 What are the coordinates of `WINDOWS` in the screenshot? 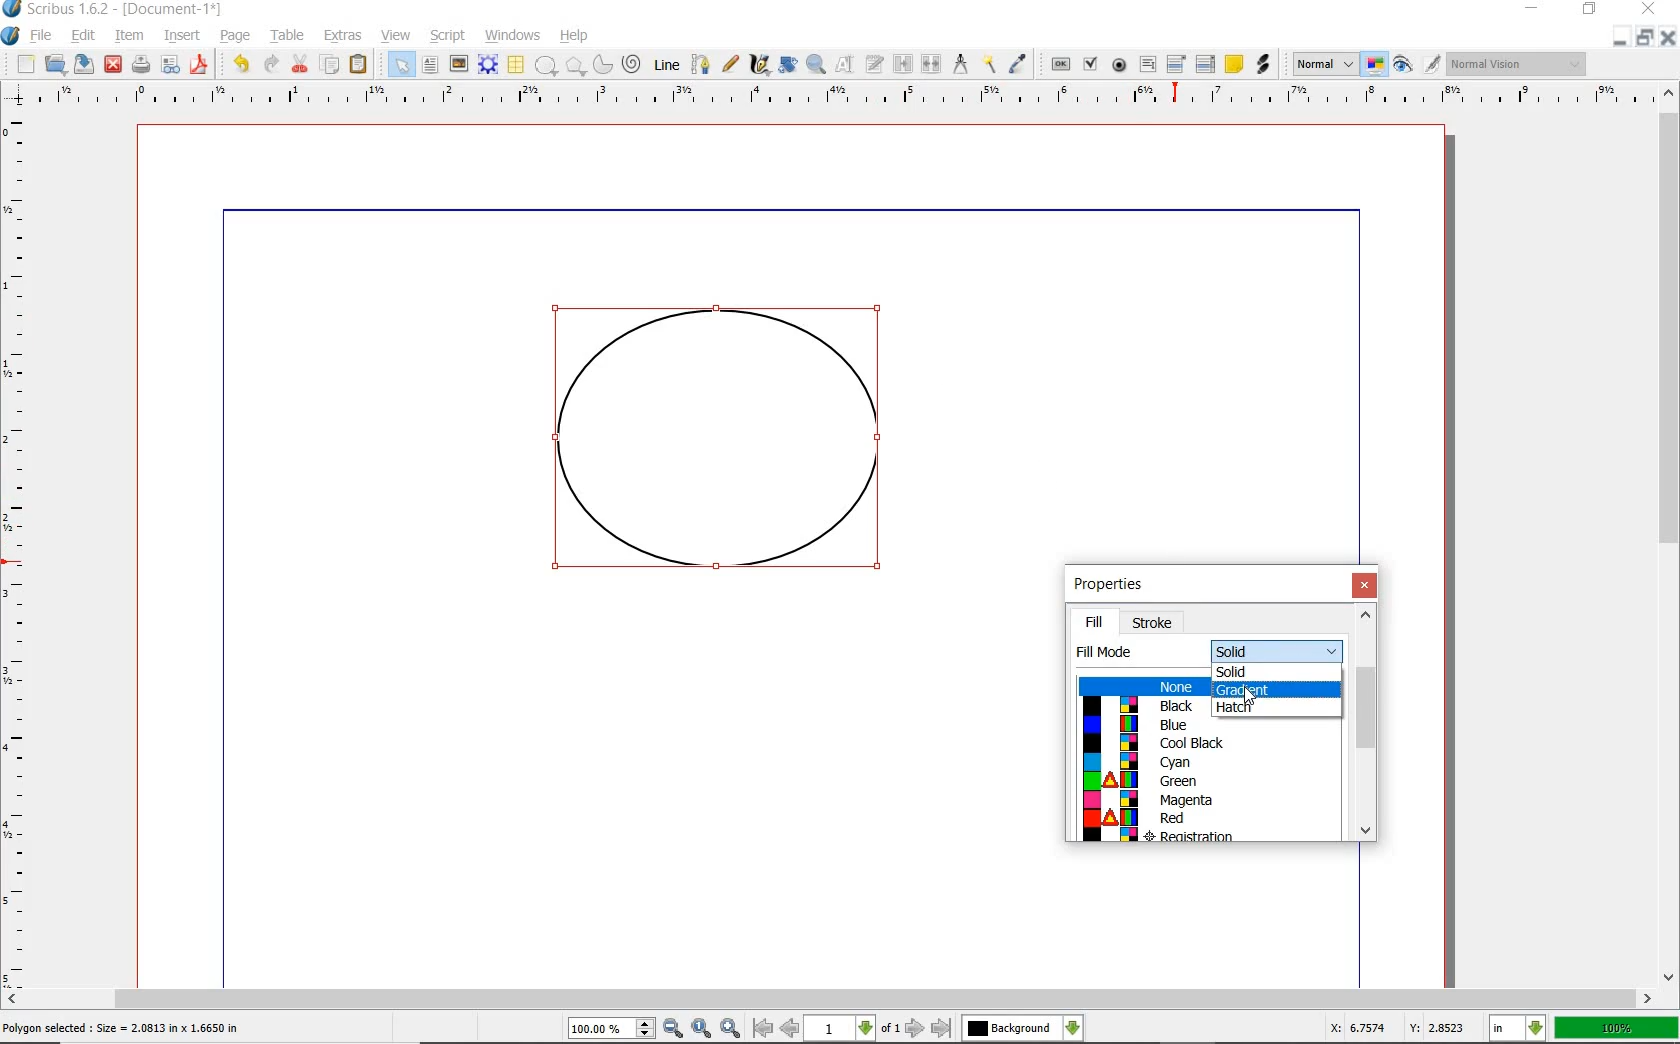 It's located at (513, 36).